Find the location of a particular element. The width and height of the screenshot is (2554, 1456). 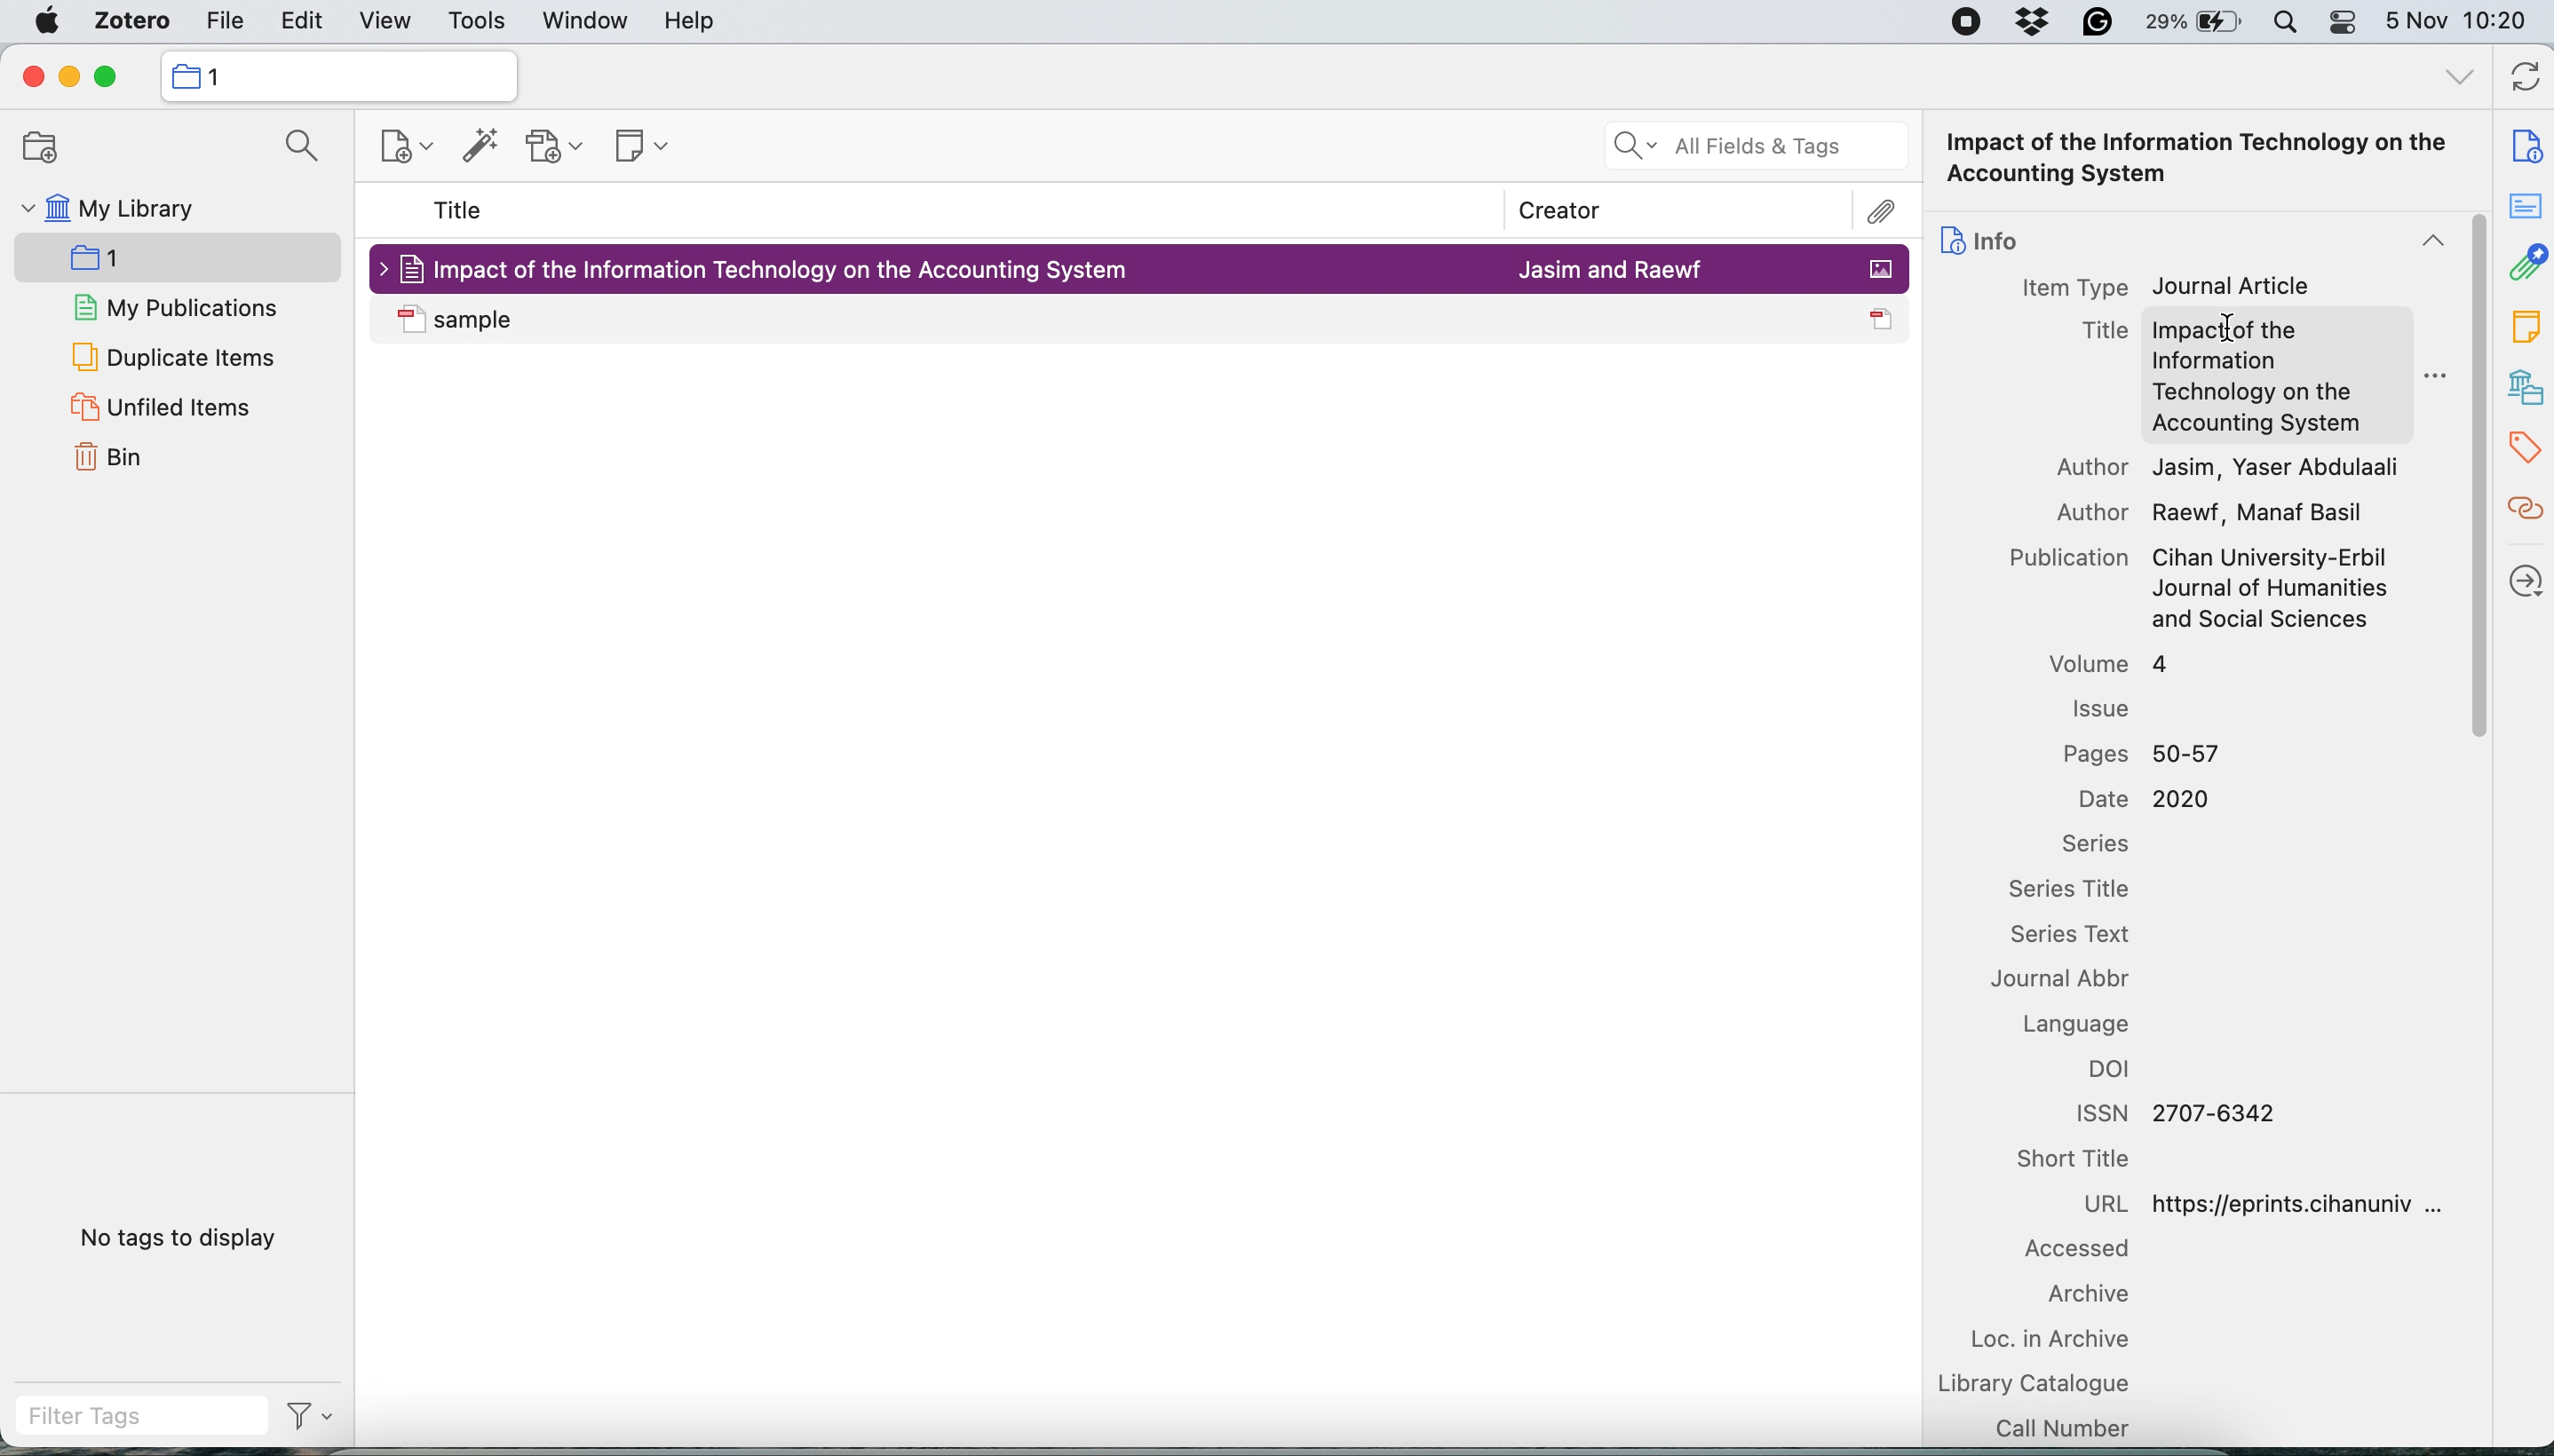

my library is located at coordinates (111, 206).